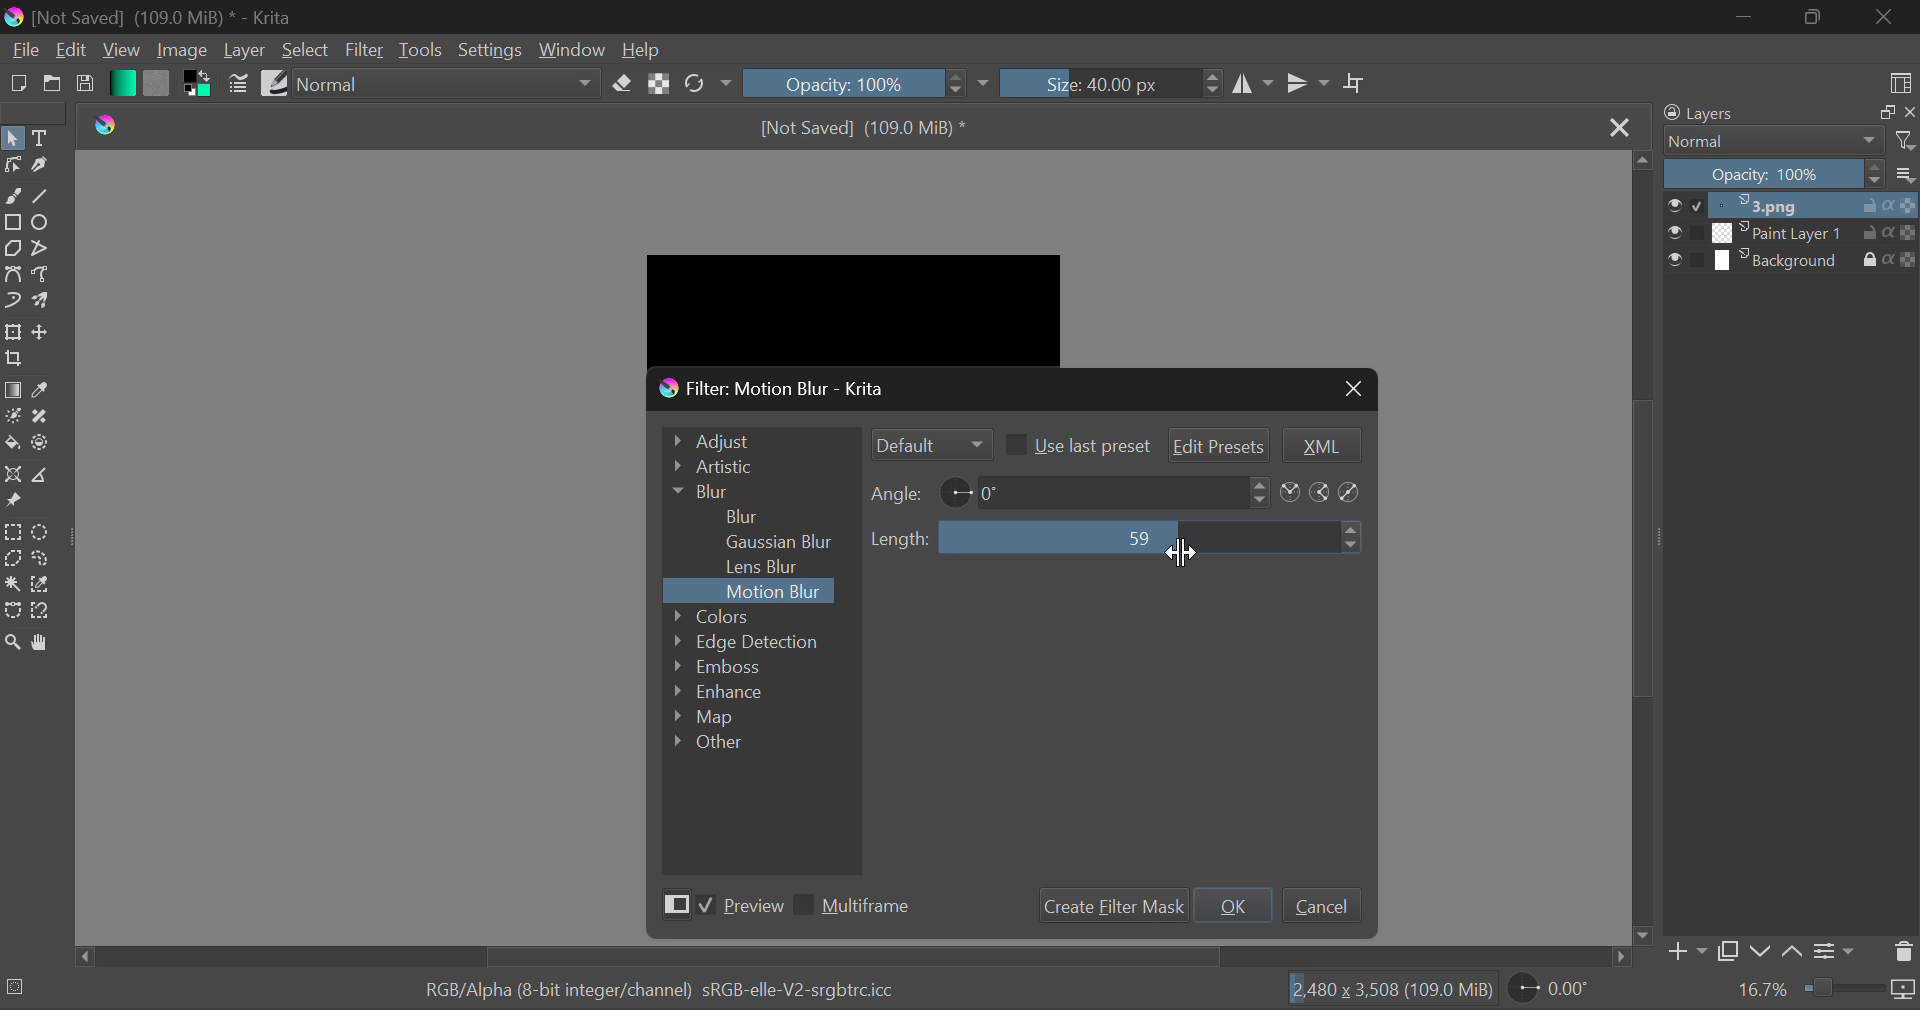  What do you see at coordinates (787, 540) in the screenshot?
I see `Gaussian Blur` at bounding box center [787, 540].